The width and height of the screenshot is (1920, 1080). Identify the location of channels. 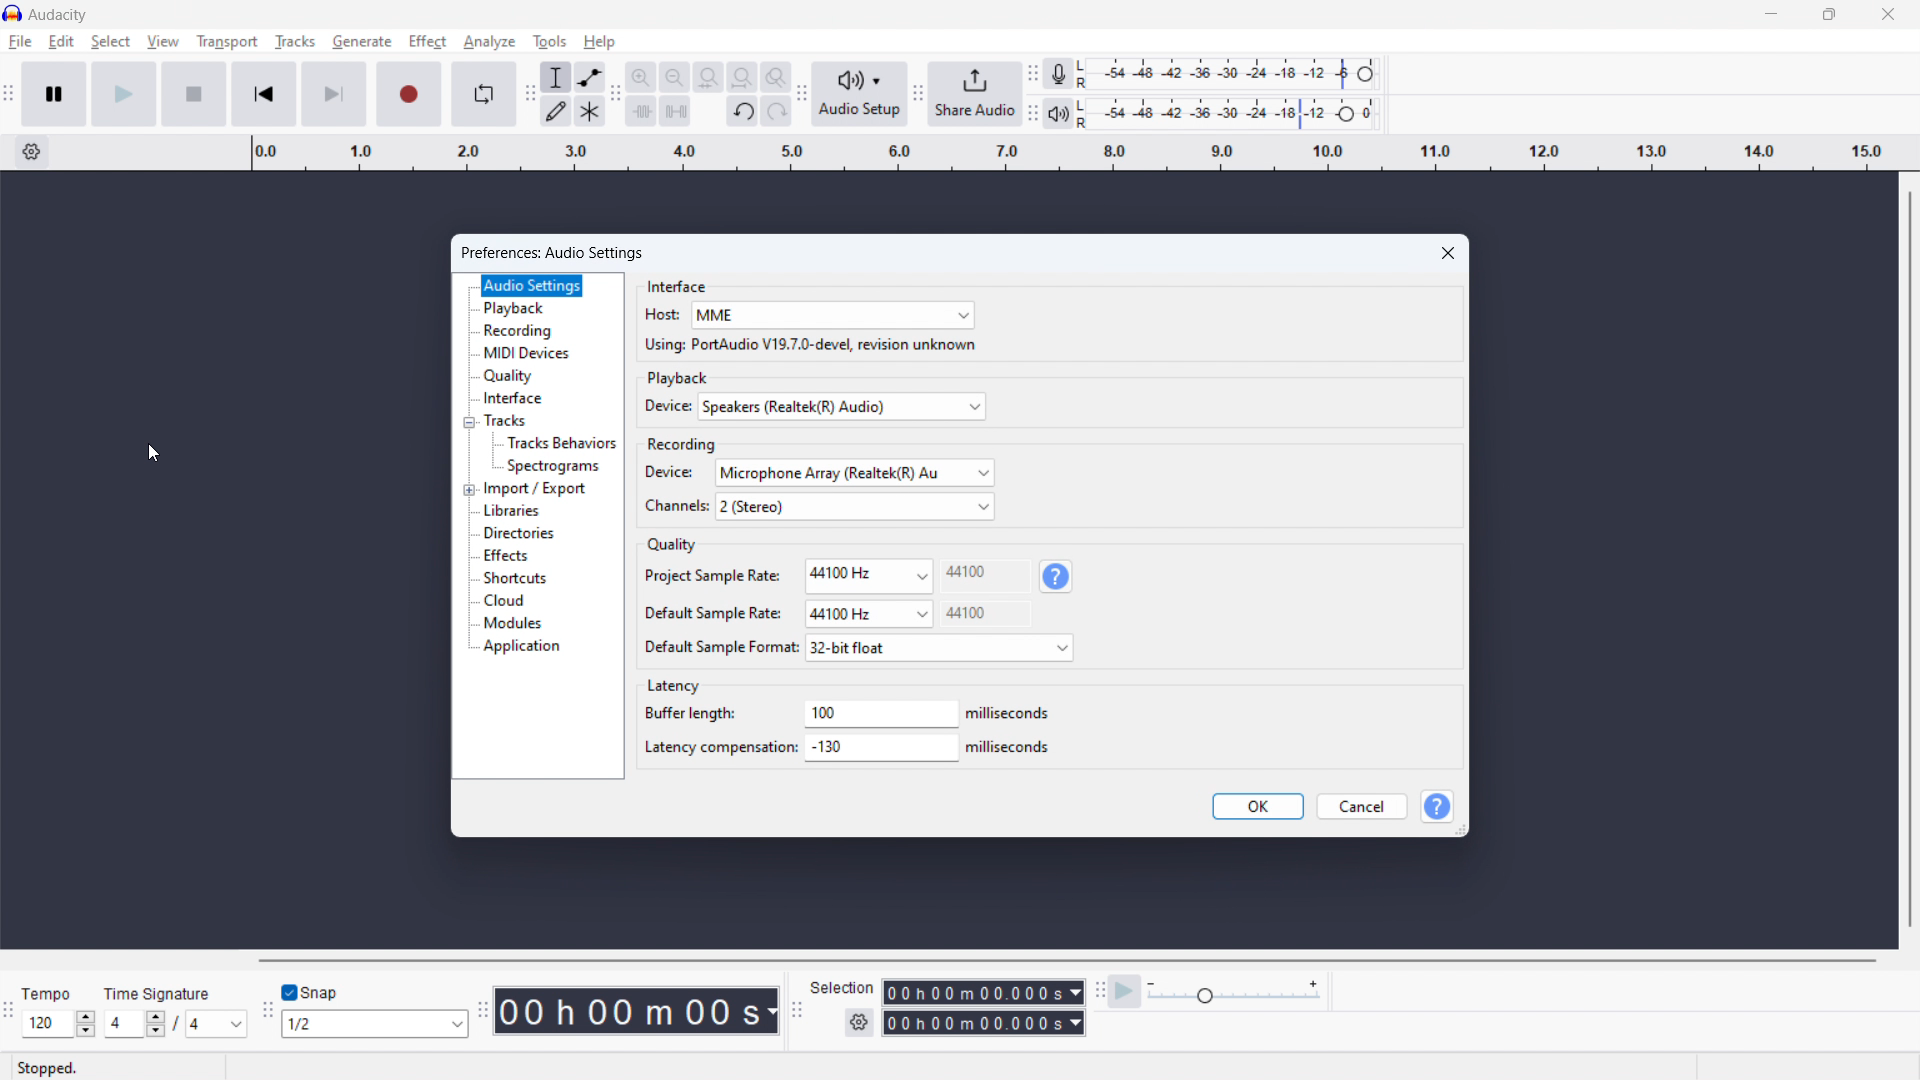
(674, 505).